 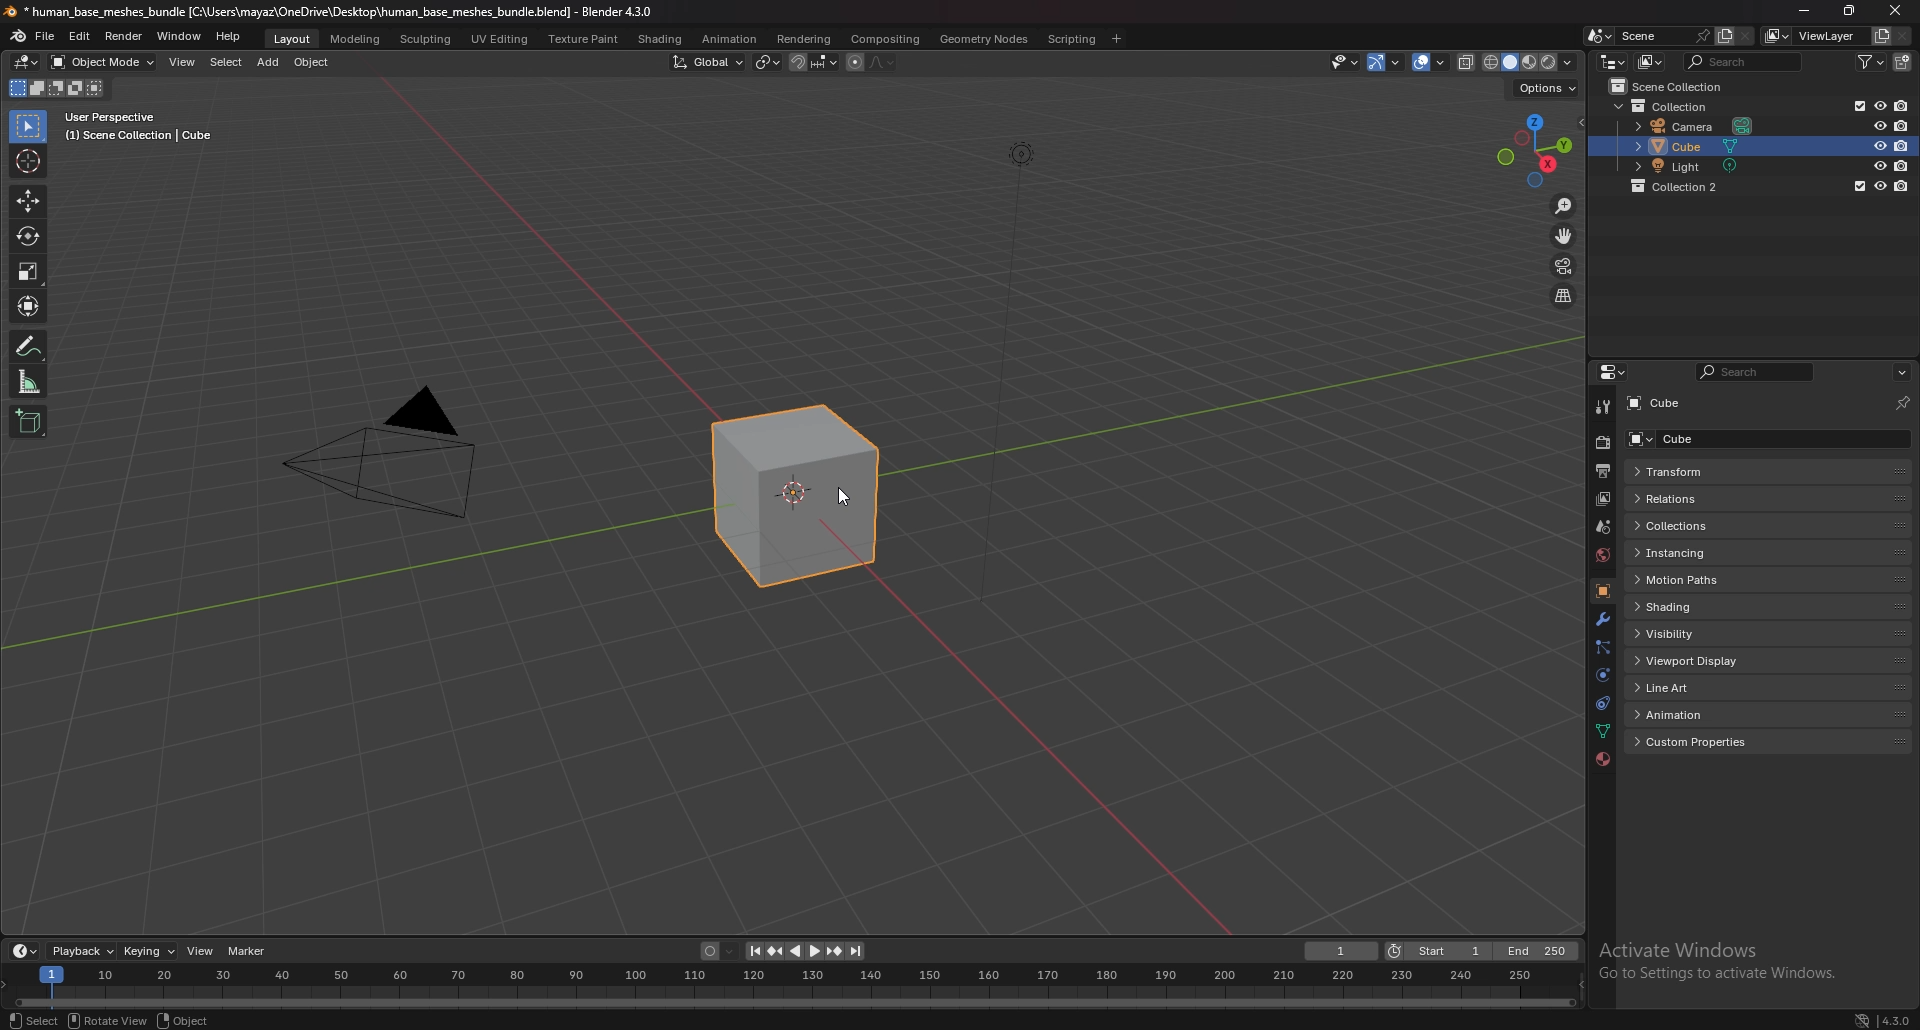 What do you see at coordinates (1903, 403) in the screenshot?
I see `toggle pin id` at bounding box center [1903, 403].